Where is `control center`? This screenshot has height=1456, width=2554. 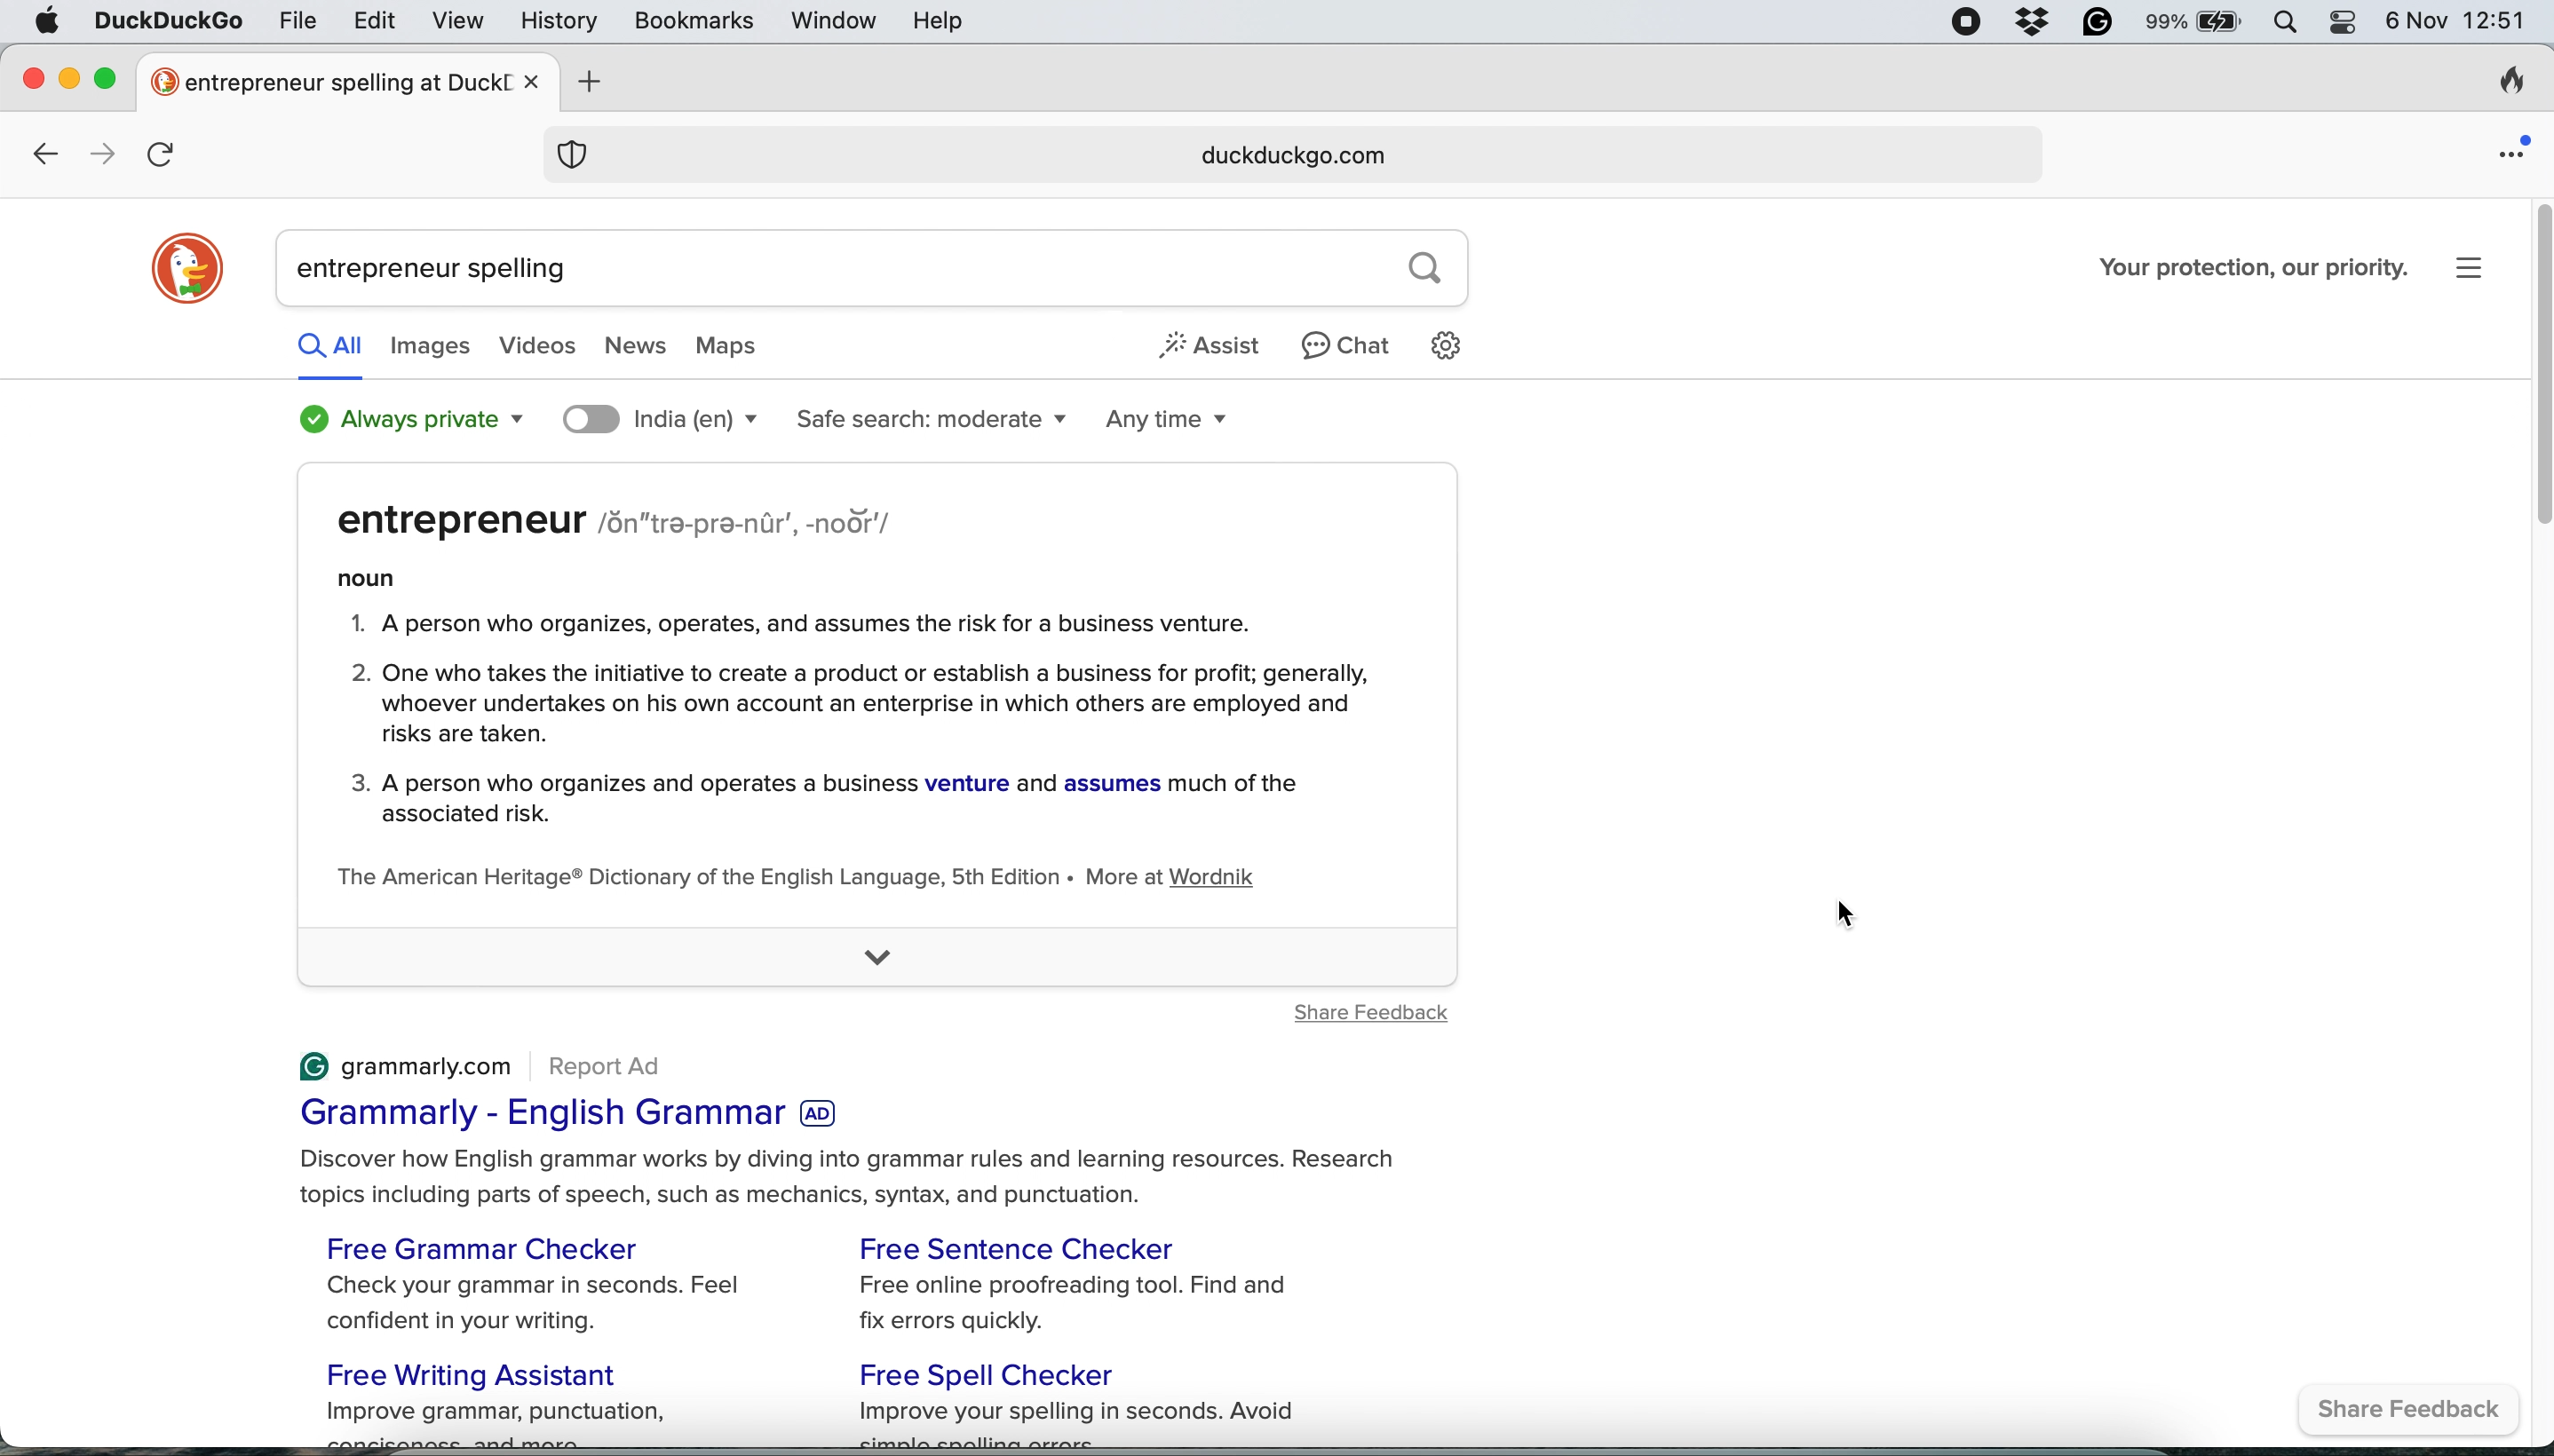 control center is located at coordinates (2345, 22).